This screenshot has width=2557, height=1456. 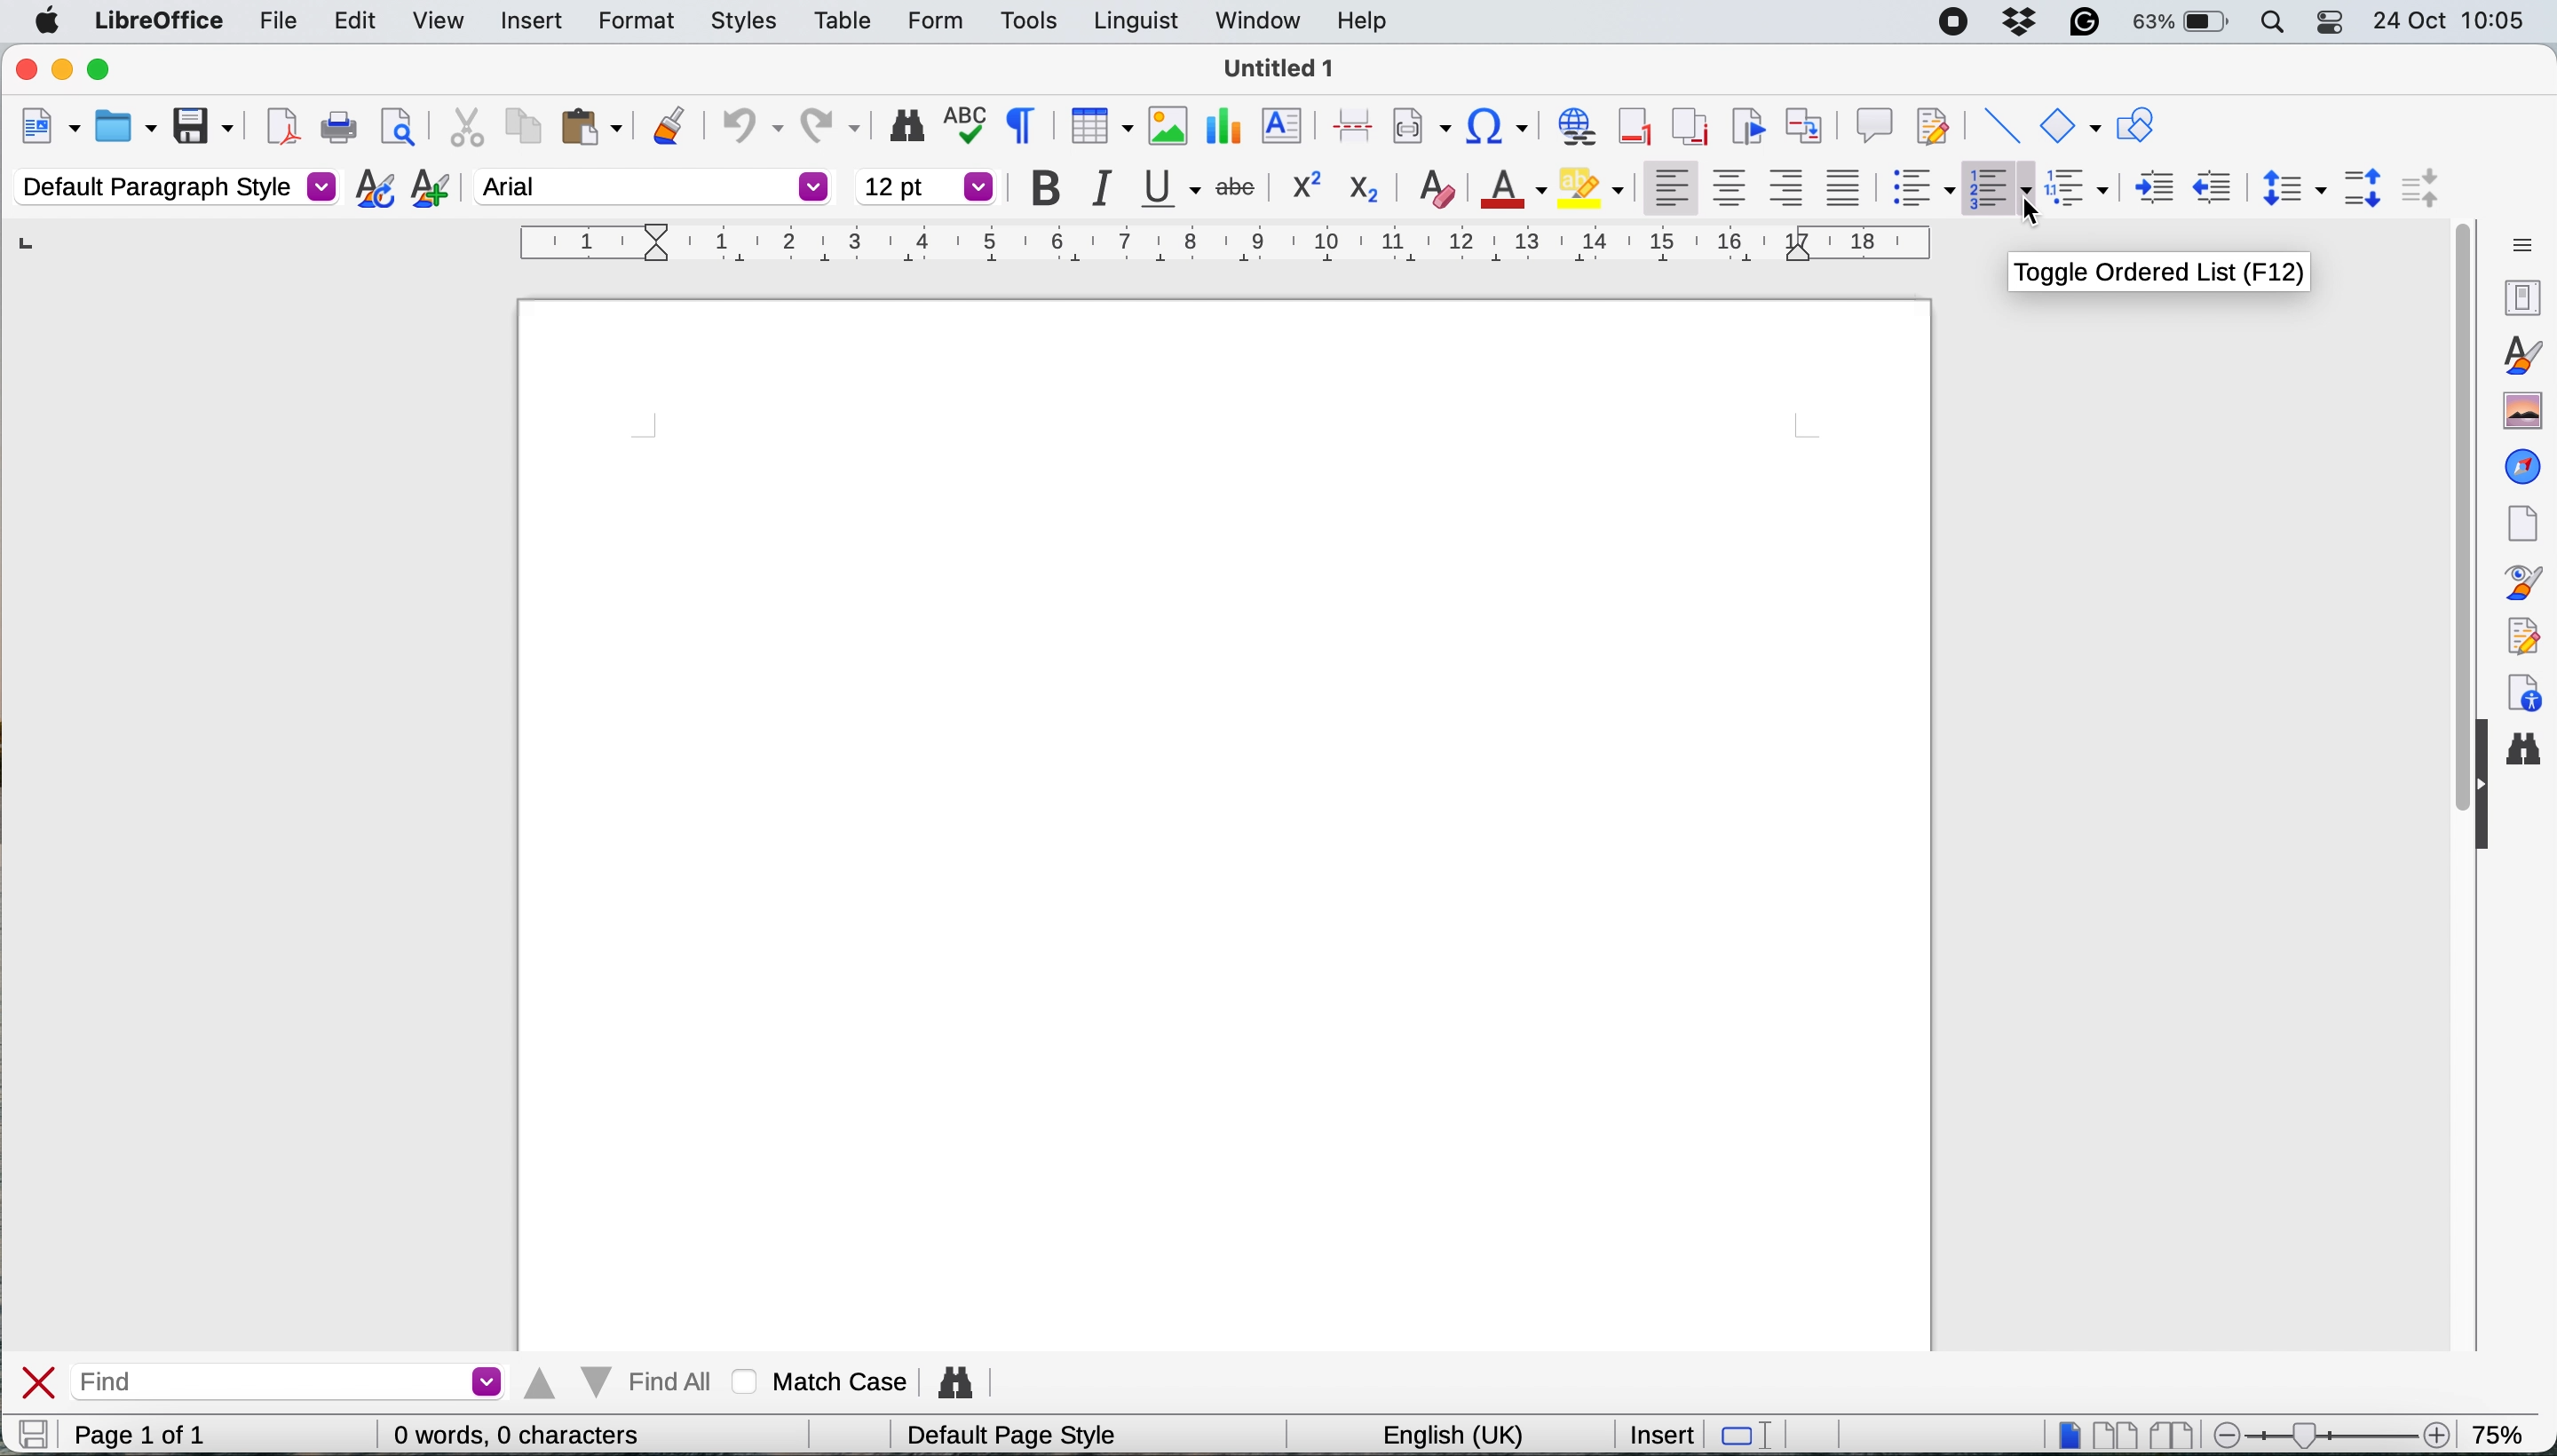 I want to click on edit, so click(x=359, y=21).